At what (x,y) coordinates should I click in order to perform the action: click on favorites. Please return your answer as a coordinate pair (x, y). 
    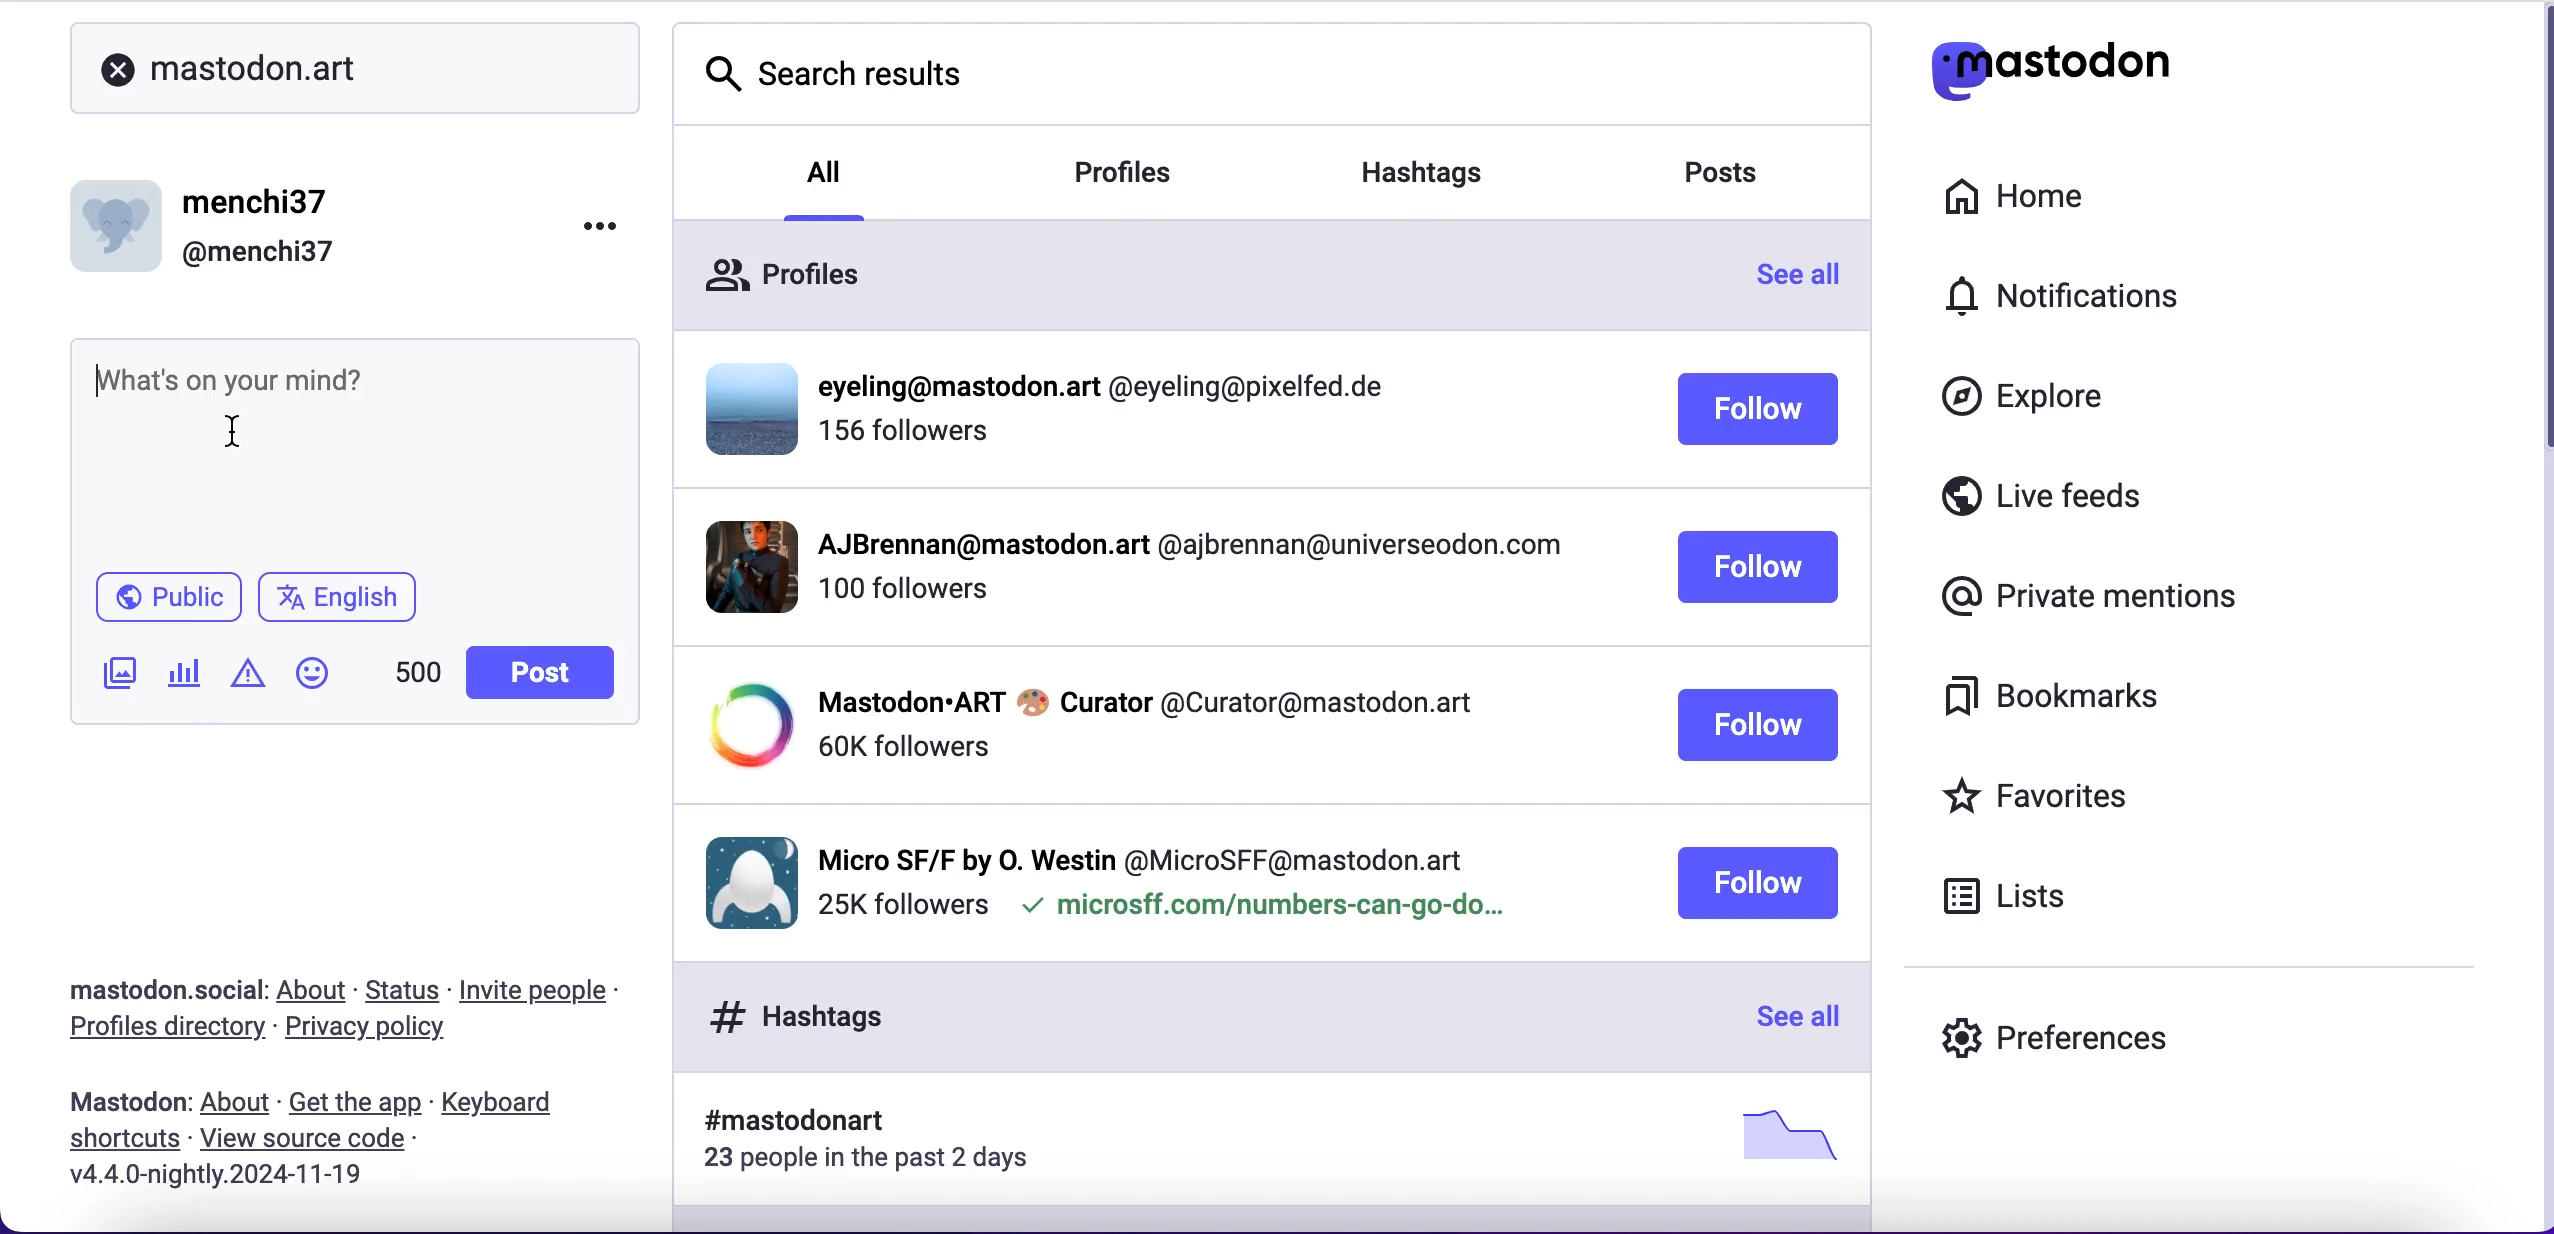
    Looking at the image, I should click on (2088, 795).